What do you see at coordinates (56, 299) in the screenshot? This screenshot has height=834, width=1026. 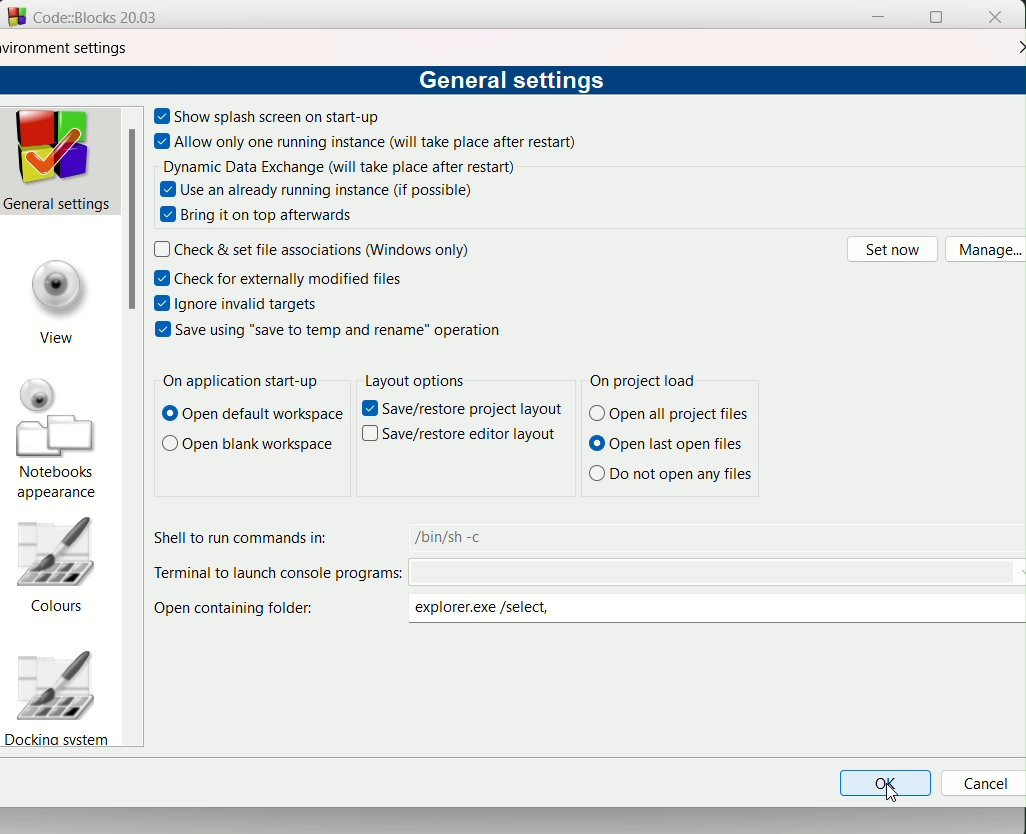 I see `view` at bounding box center [56, 299].